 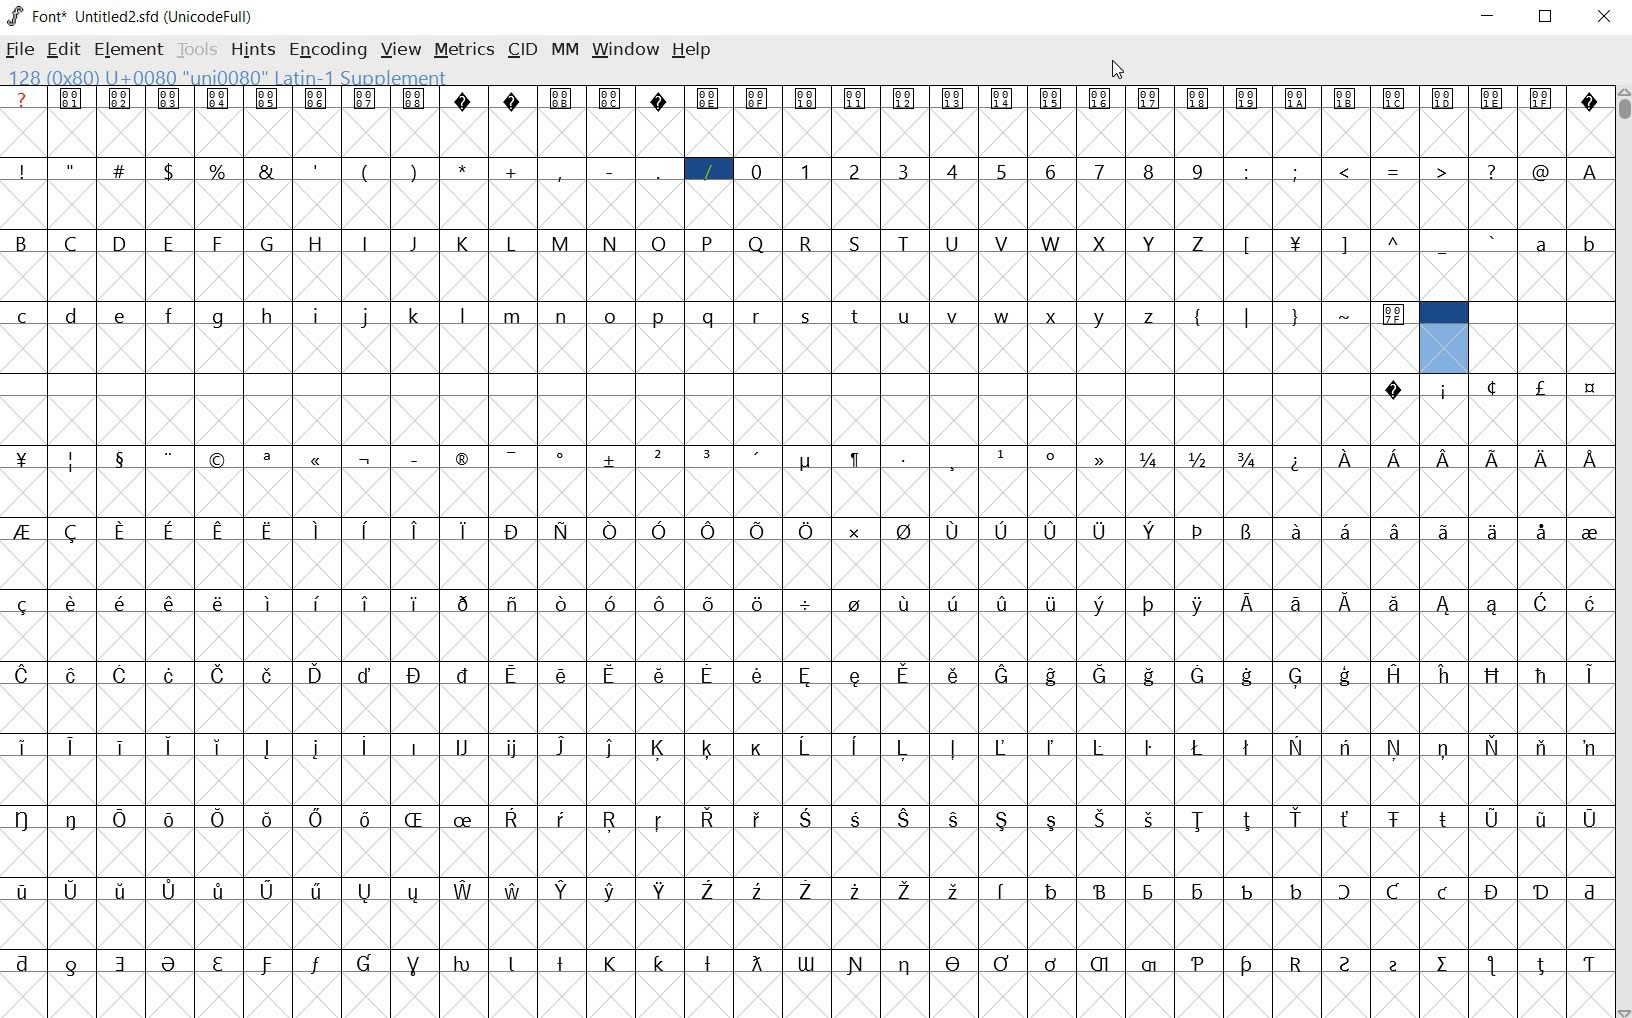 What do you see at coordinates (514, 170) in the screenshot?
I see `+` at bounding box center [514, 170].